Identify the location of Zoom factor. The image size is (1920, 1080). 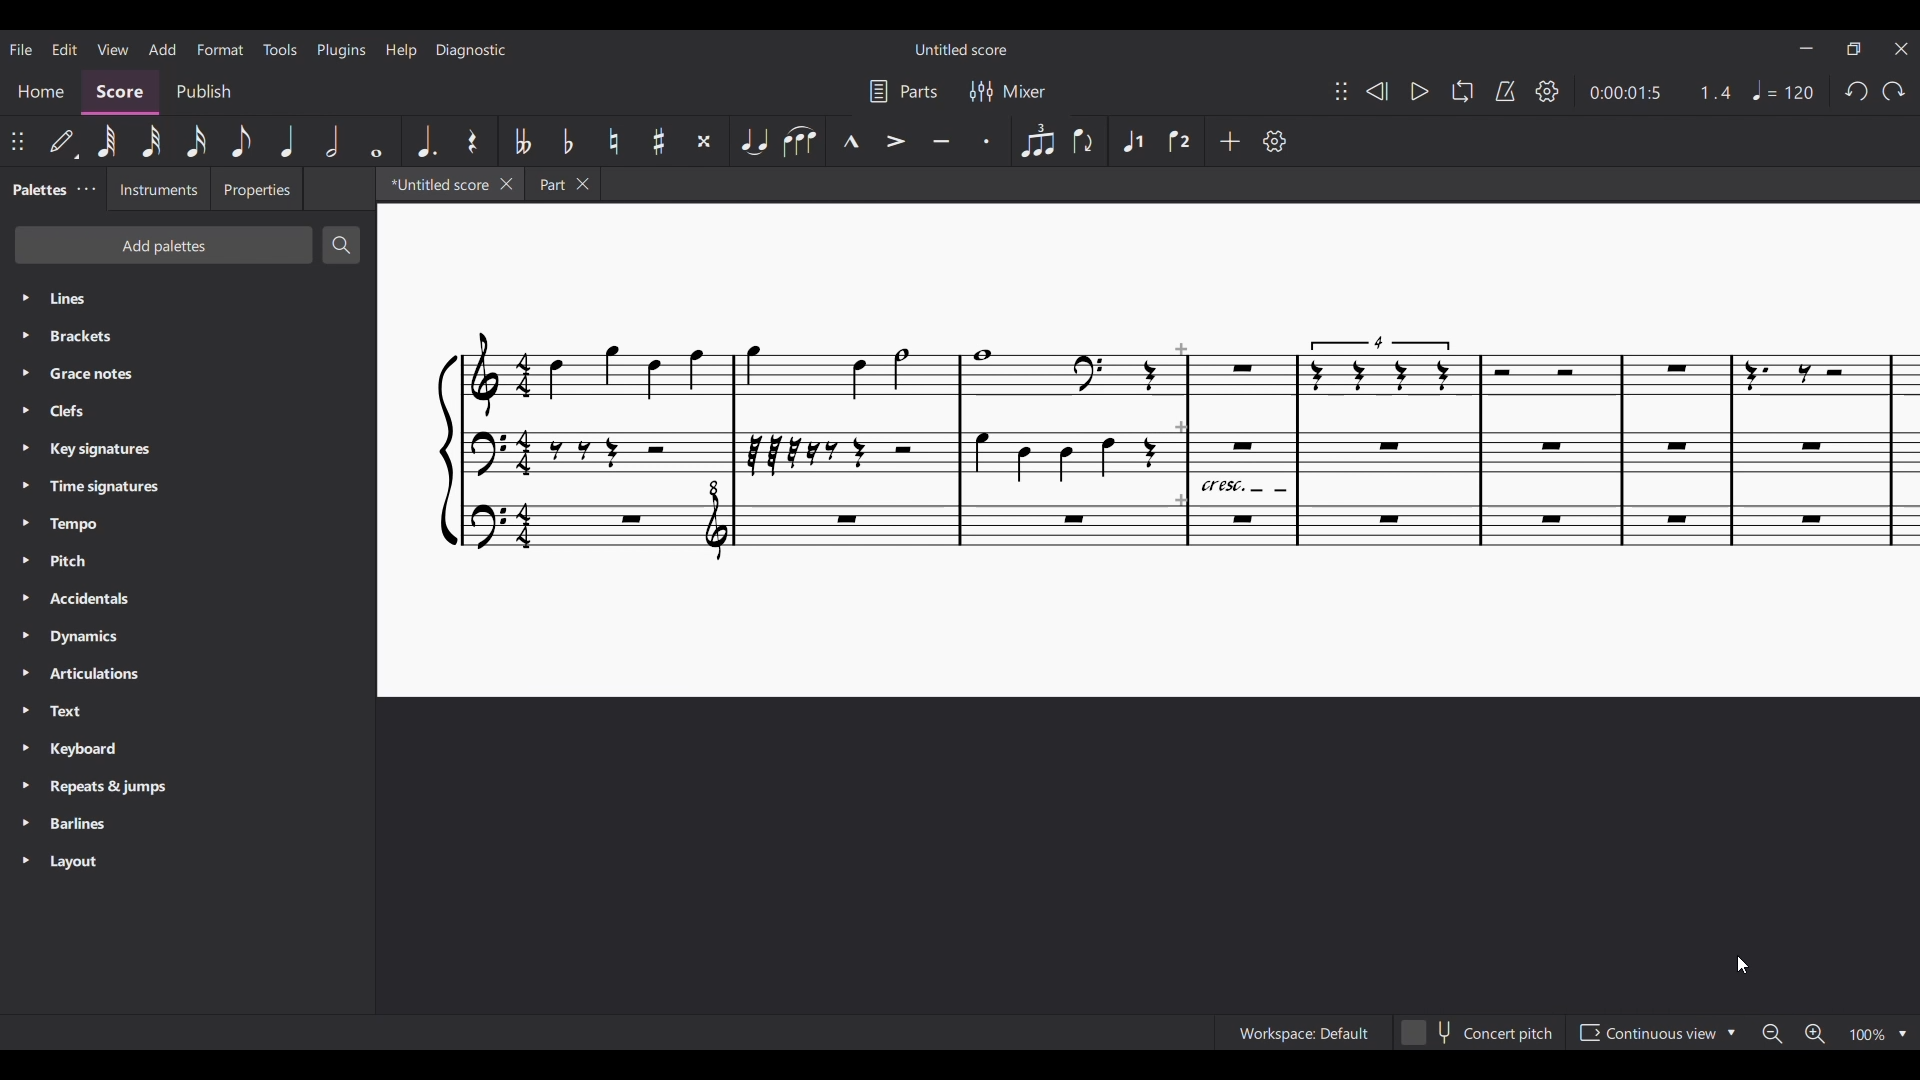
(1867, 1036).